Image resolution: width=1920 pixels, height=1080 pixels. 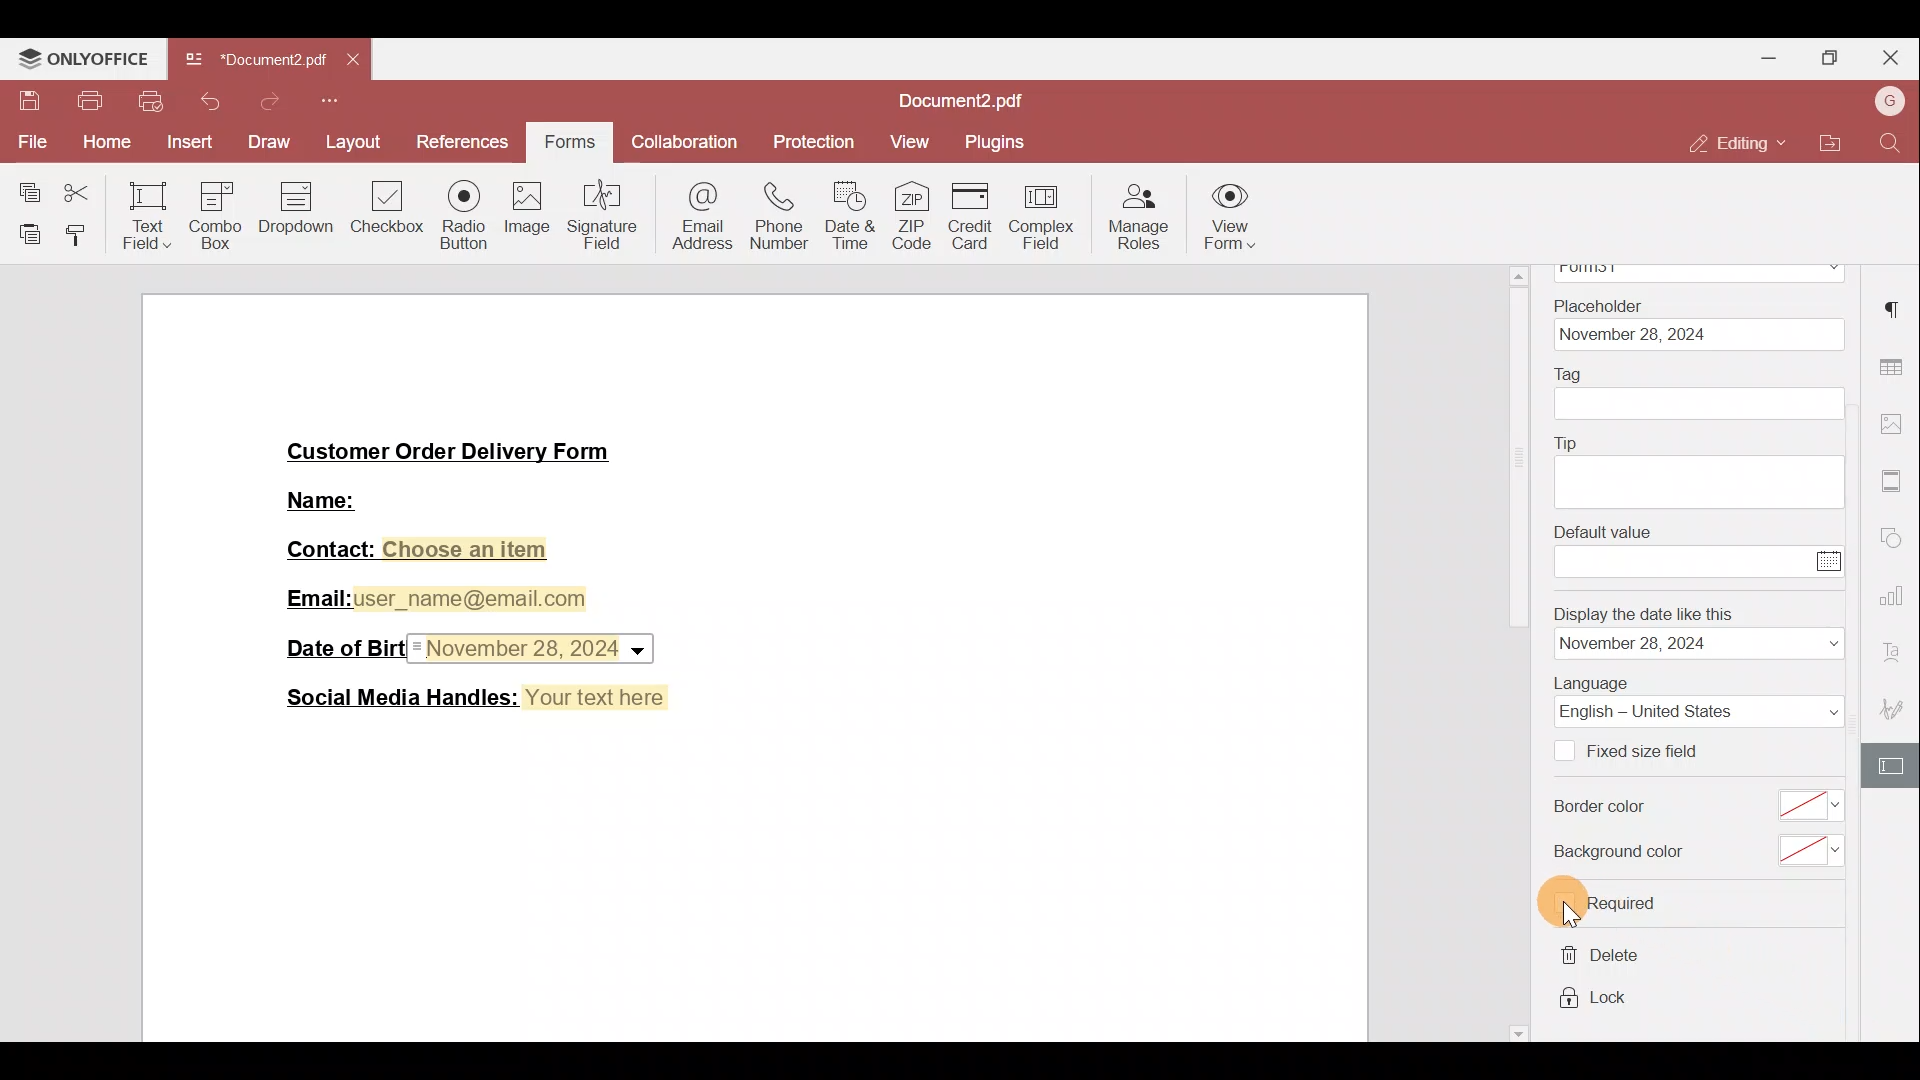 What do you see at coordinates (431, 599) in the screenshot?
I see `Email:user_name@email.com` at bounding box center [431, 599].